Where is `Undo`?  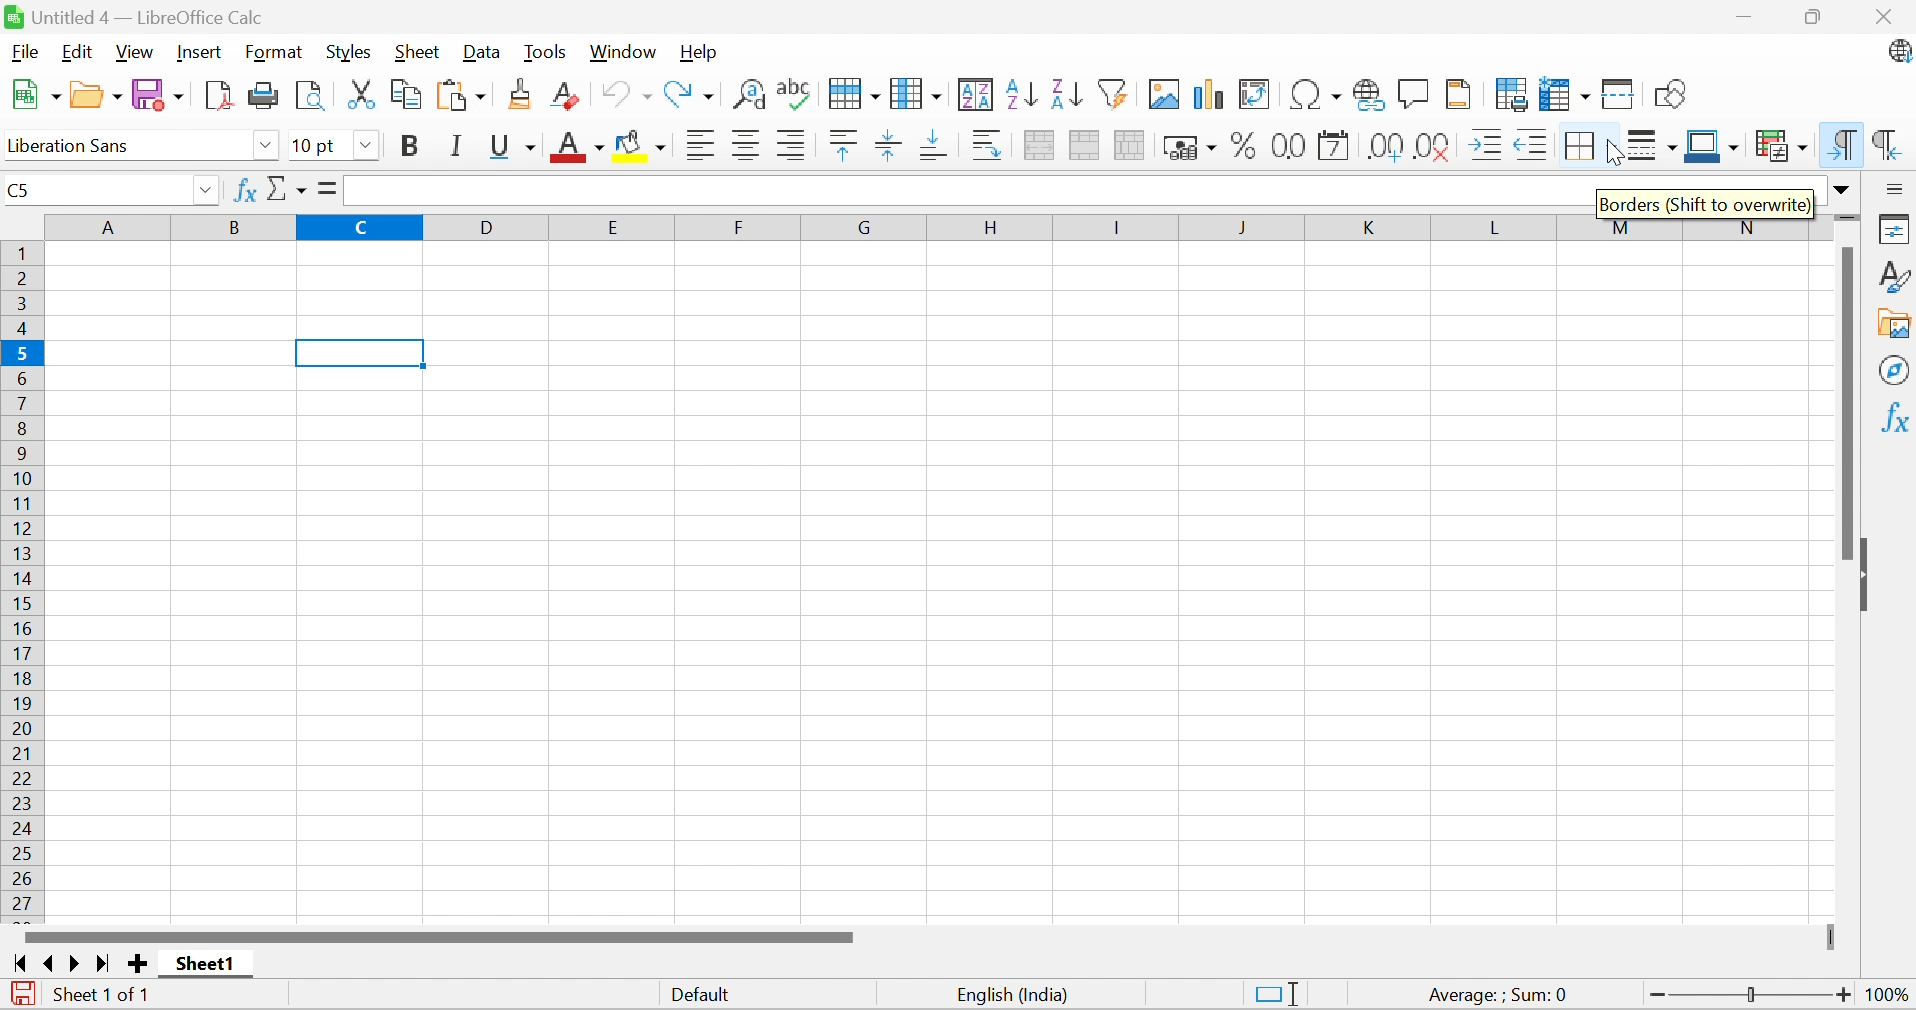
Undo is located at coordinates (626, 94).